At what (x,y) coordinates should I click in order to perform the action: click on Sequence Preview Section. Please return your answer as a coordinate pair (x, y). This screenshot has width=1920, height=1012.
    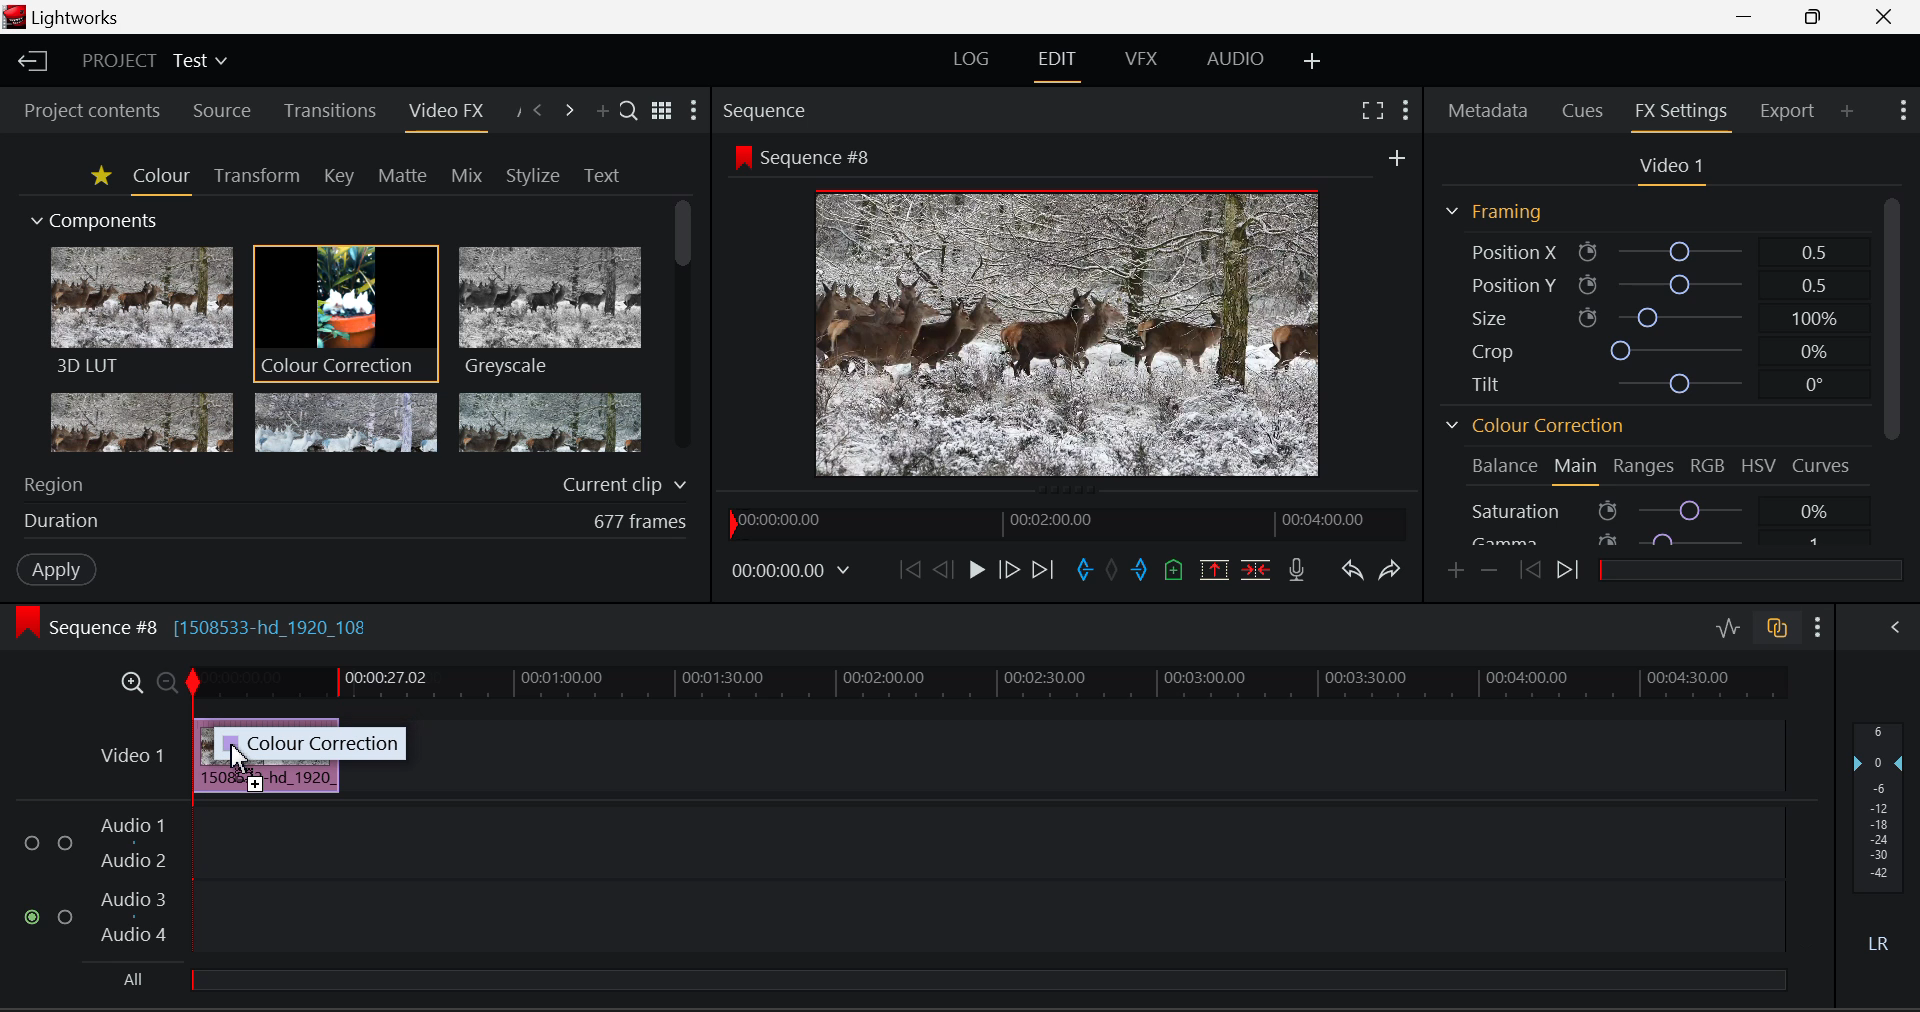
    Looking at the image, I should click on (769, 112).